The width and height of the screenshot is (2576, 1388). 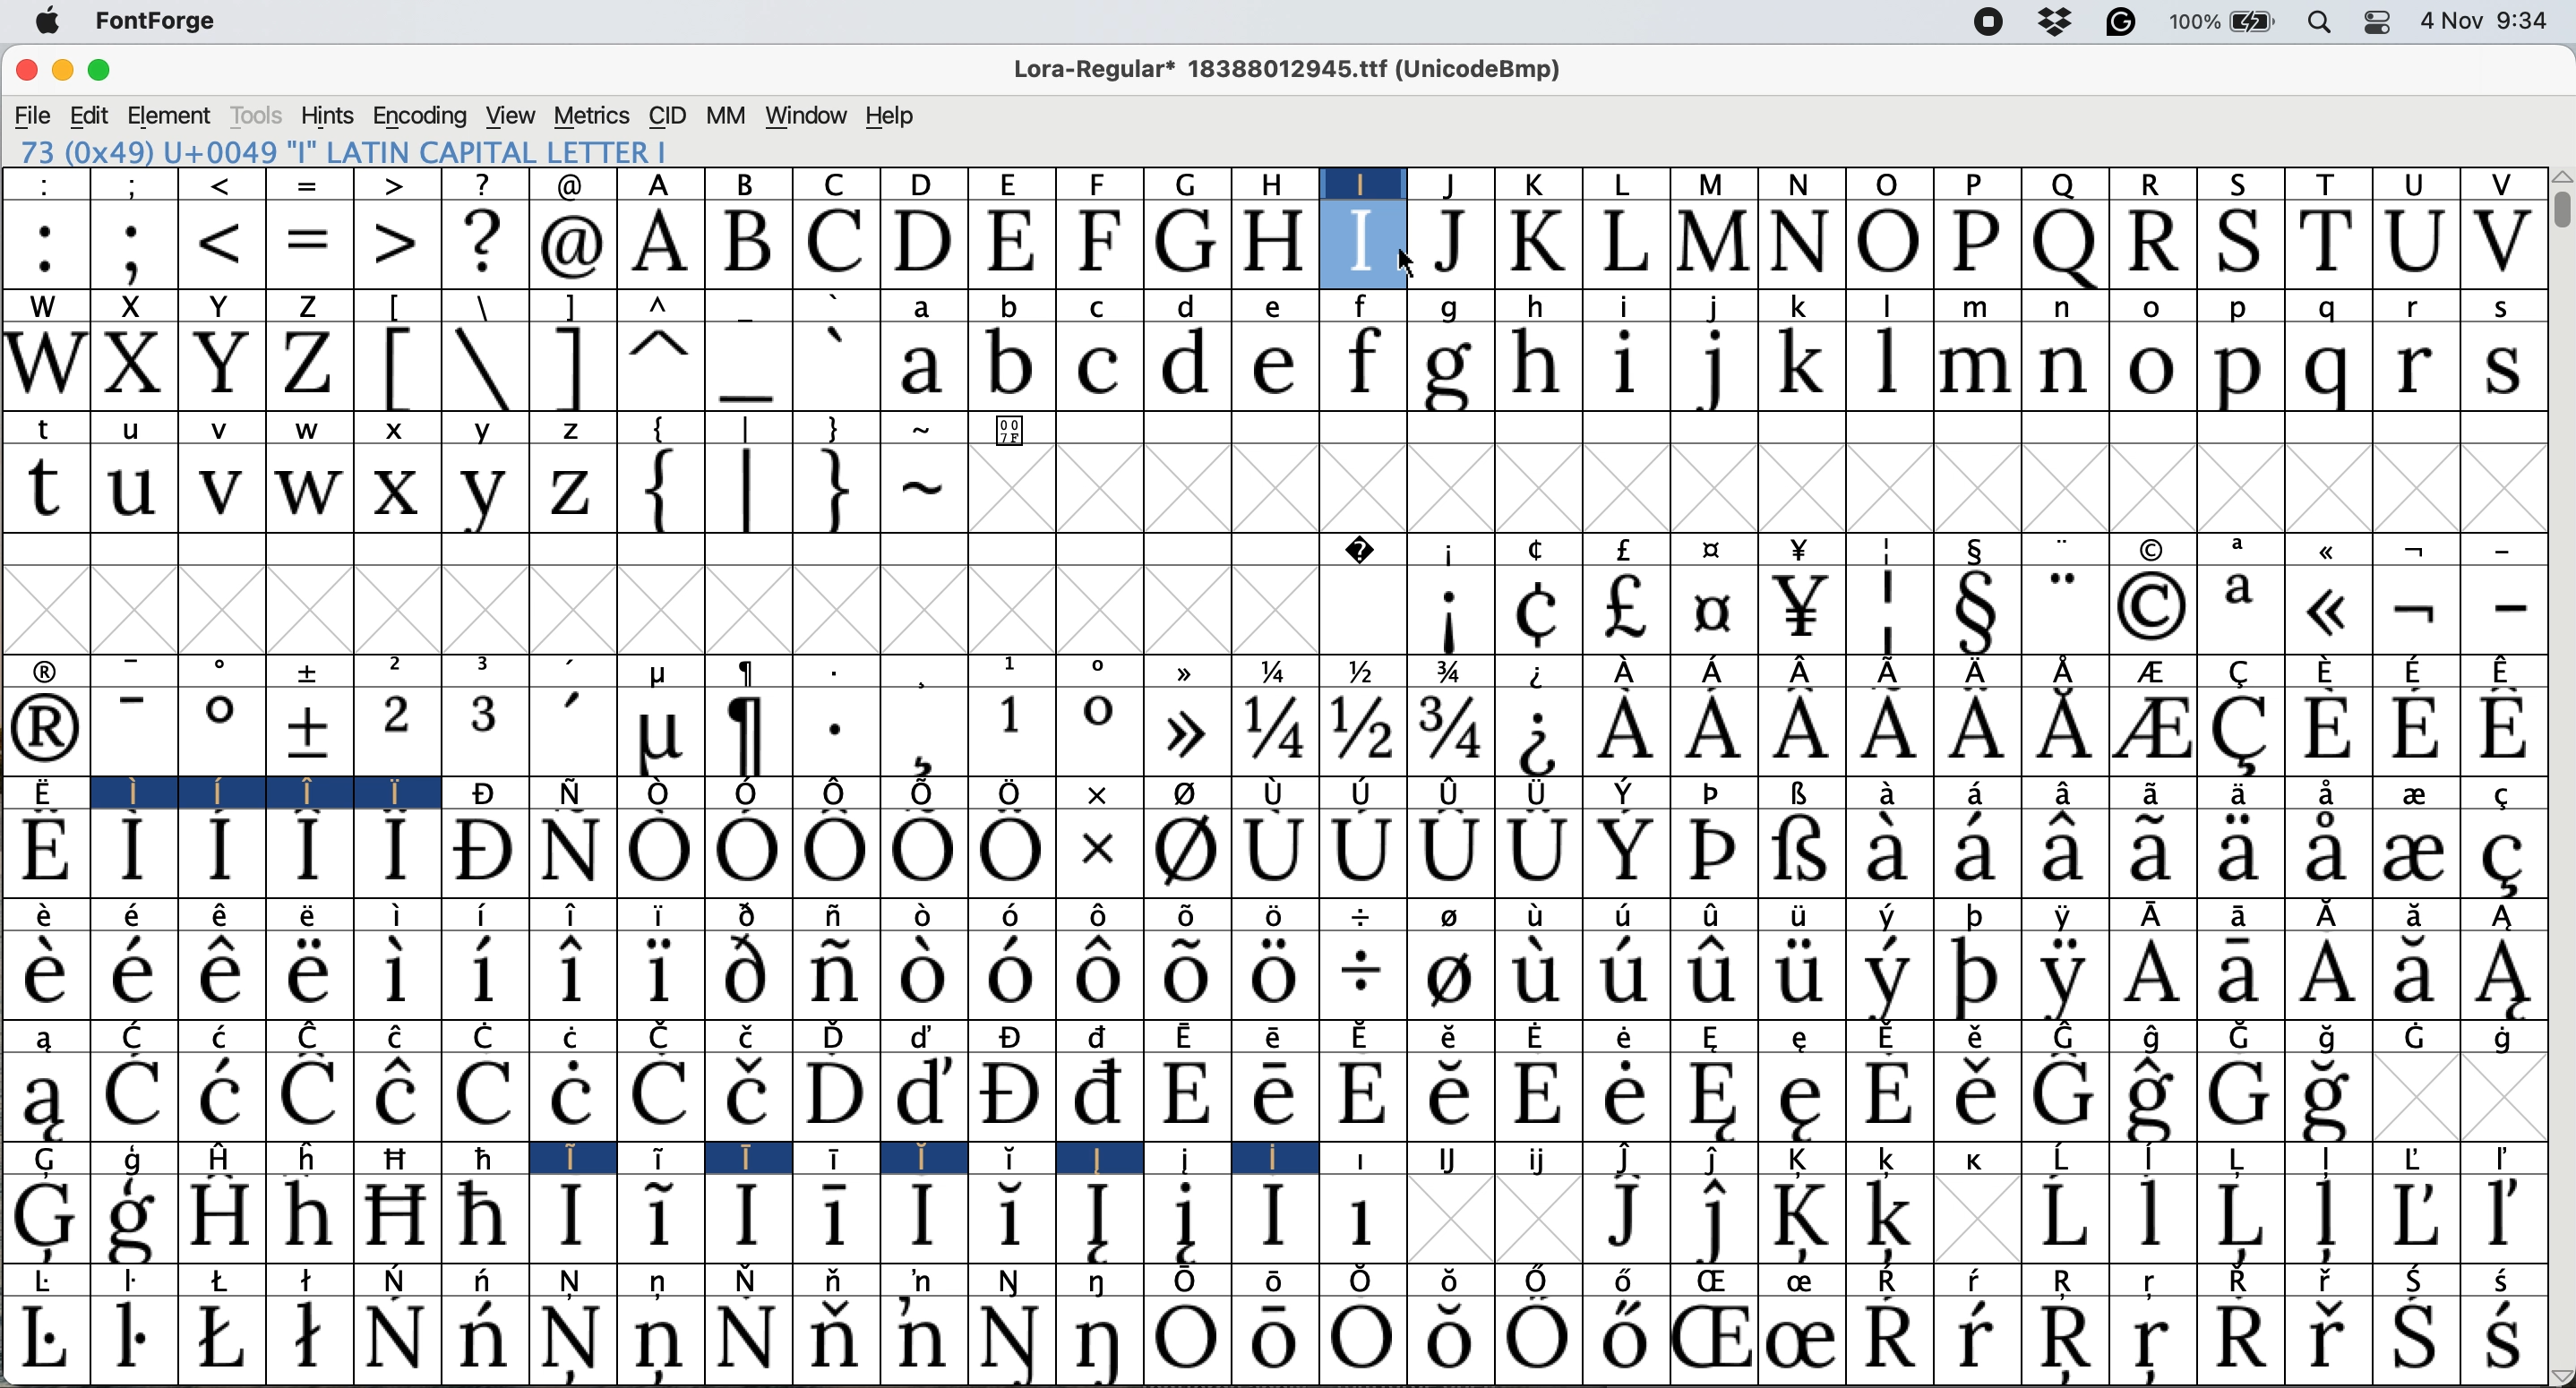 What do you see at coordinates (2243, 242) in the screenshot?
I see `S` at bounding box center [2243, 242].